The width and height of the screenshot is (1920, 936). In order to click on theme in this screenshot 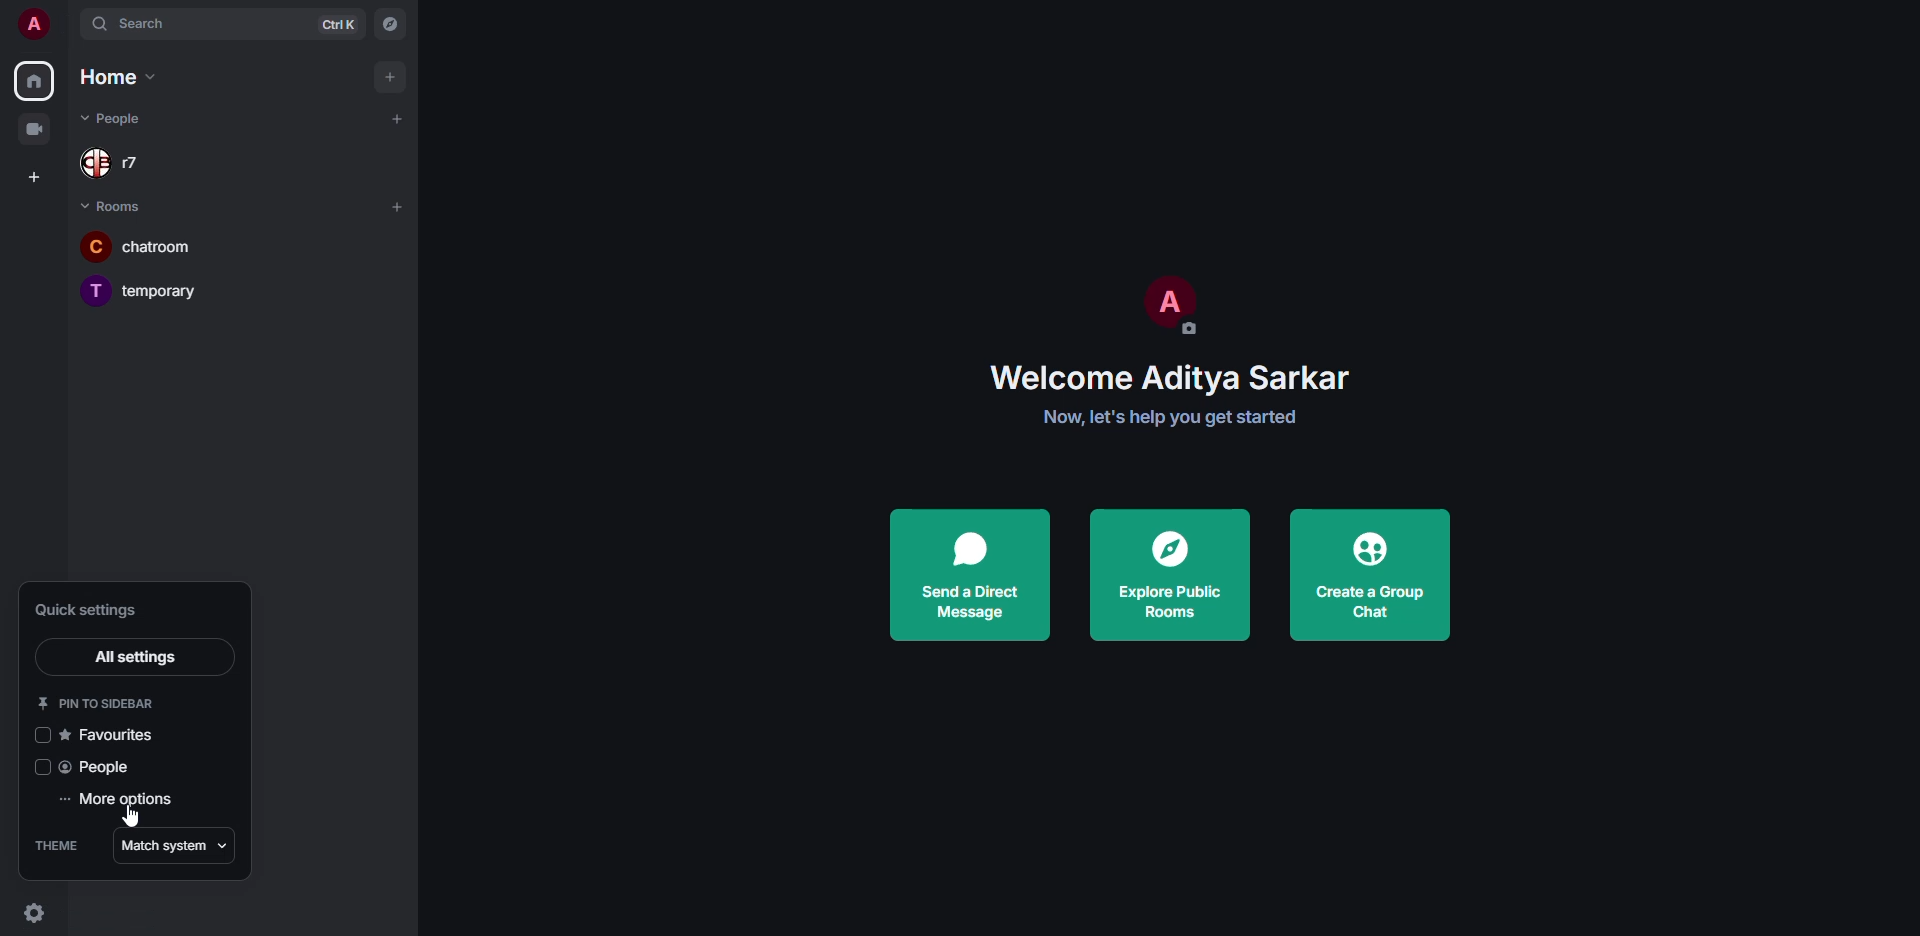, I will do `click(61, 845)`.